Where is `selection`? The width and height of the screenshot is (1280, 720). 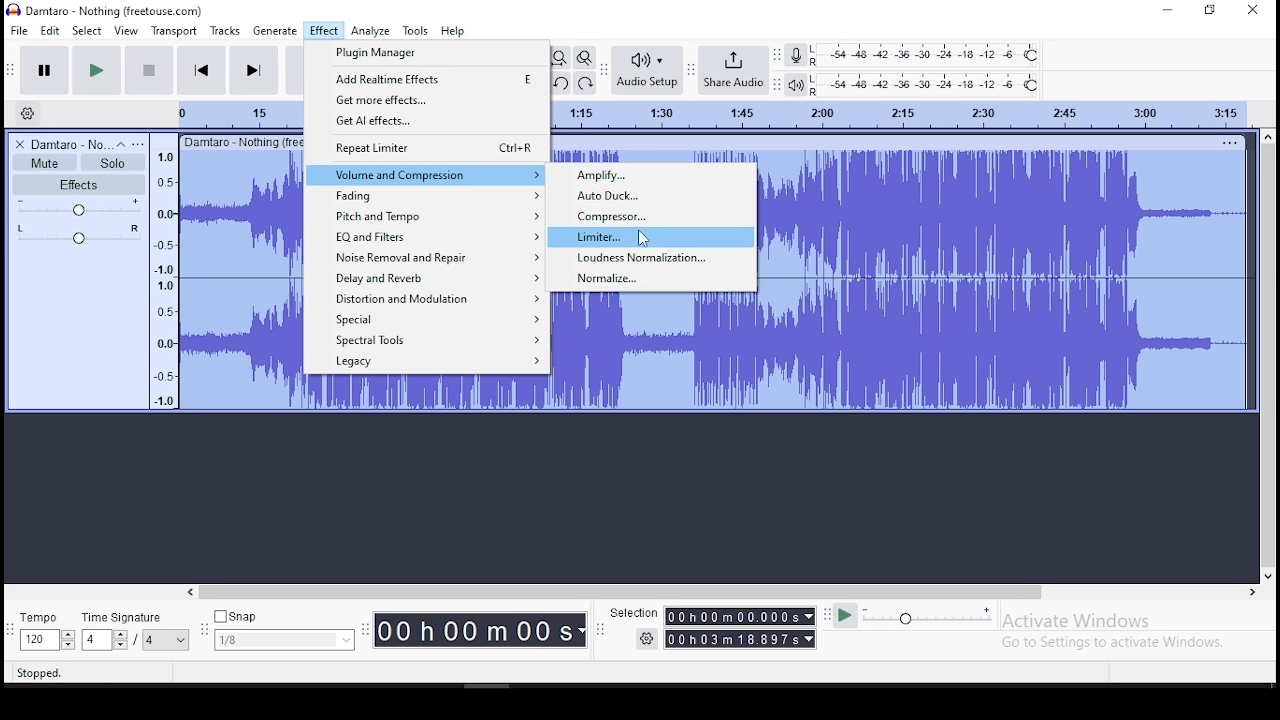
selection is located at coordinates (631, 610).